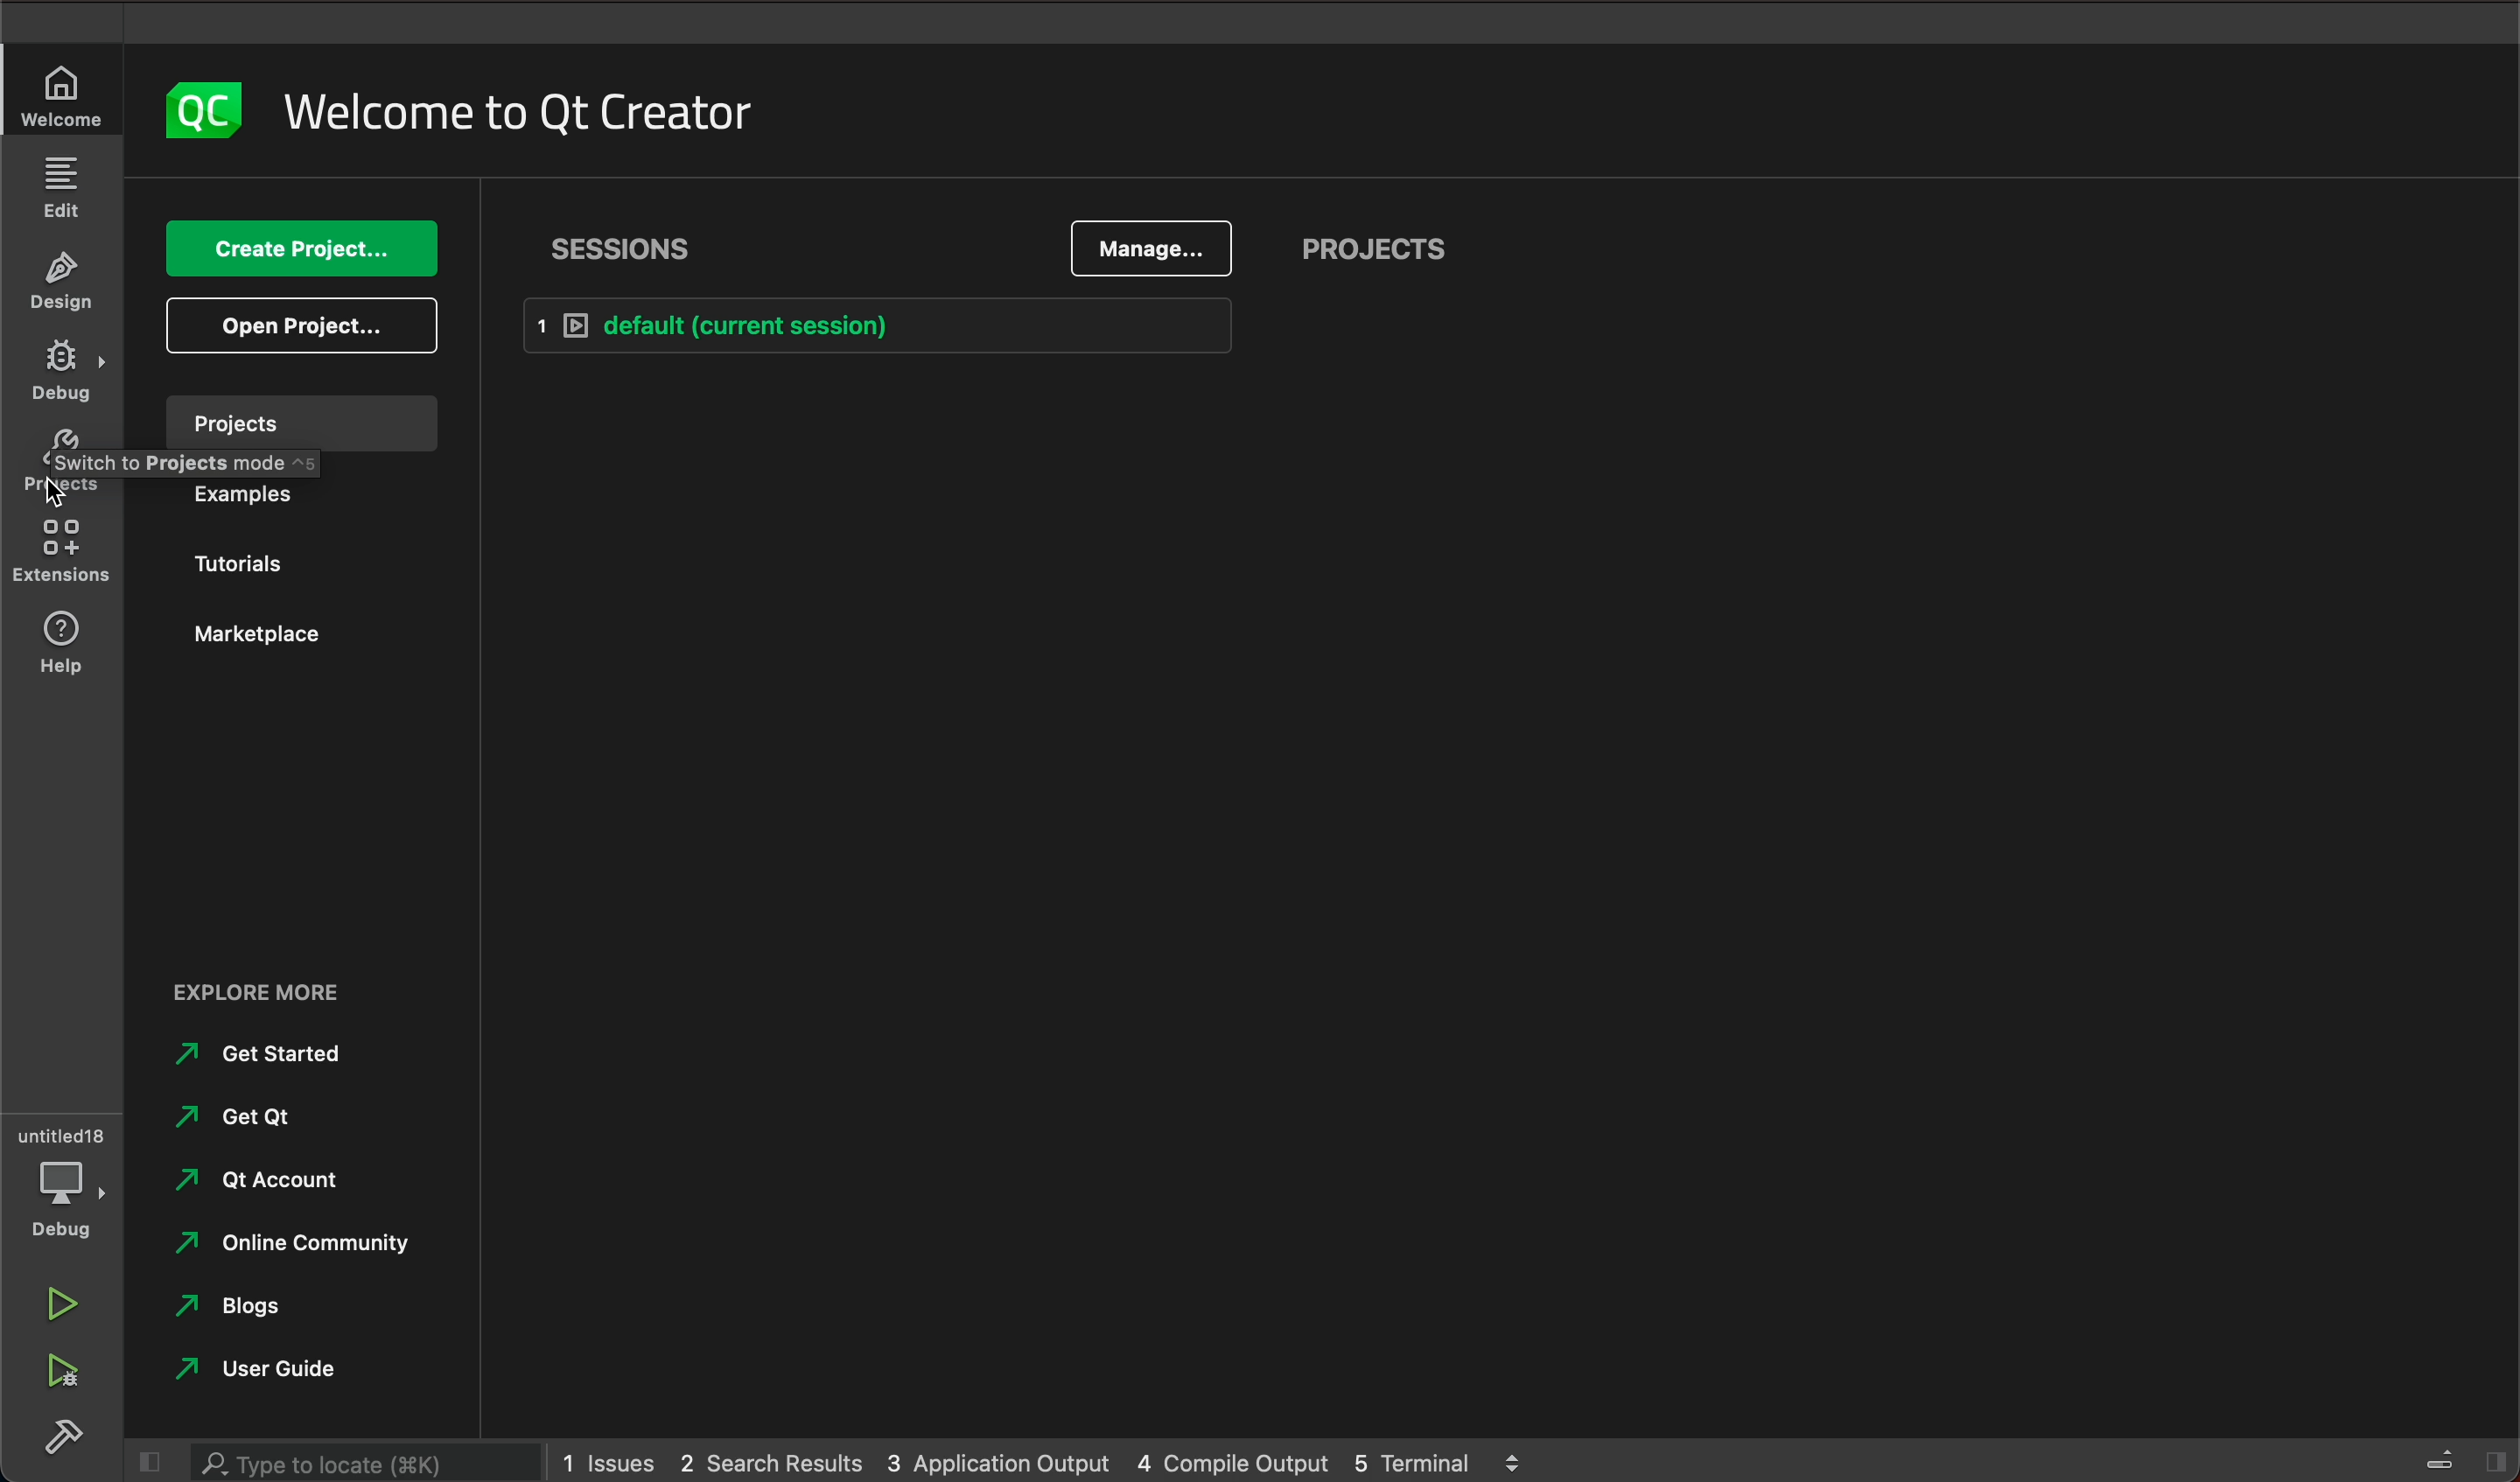 Image resolution: width=2520 pixels, height=1482 pixels. Describe the element at coordinates (65, 372) in the screenshot. I see `DEBUG` at that location.